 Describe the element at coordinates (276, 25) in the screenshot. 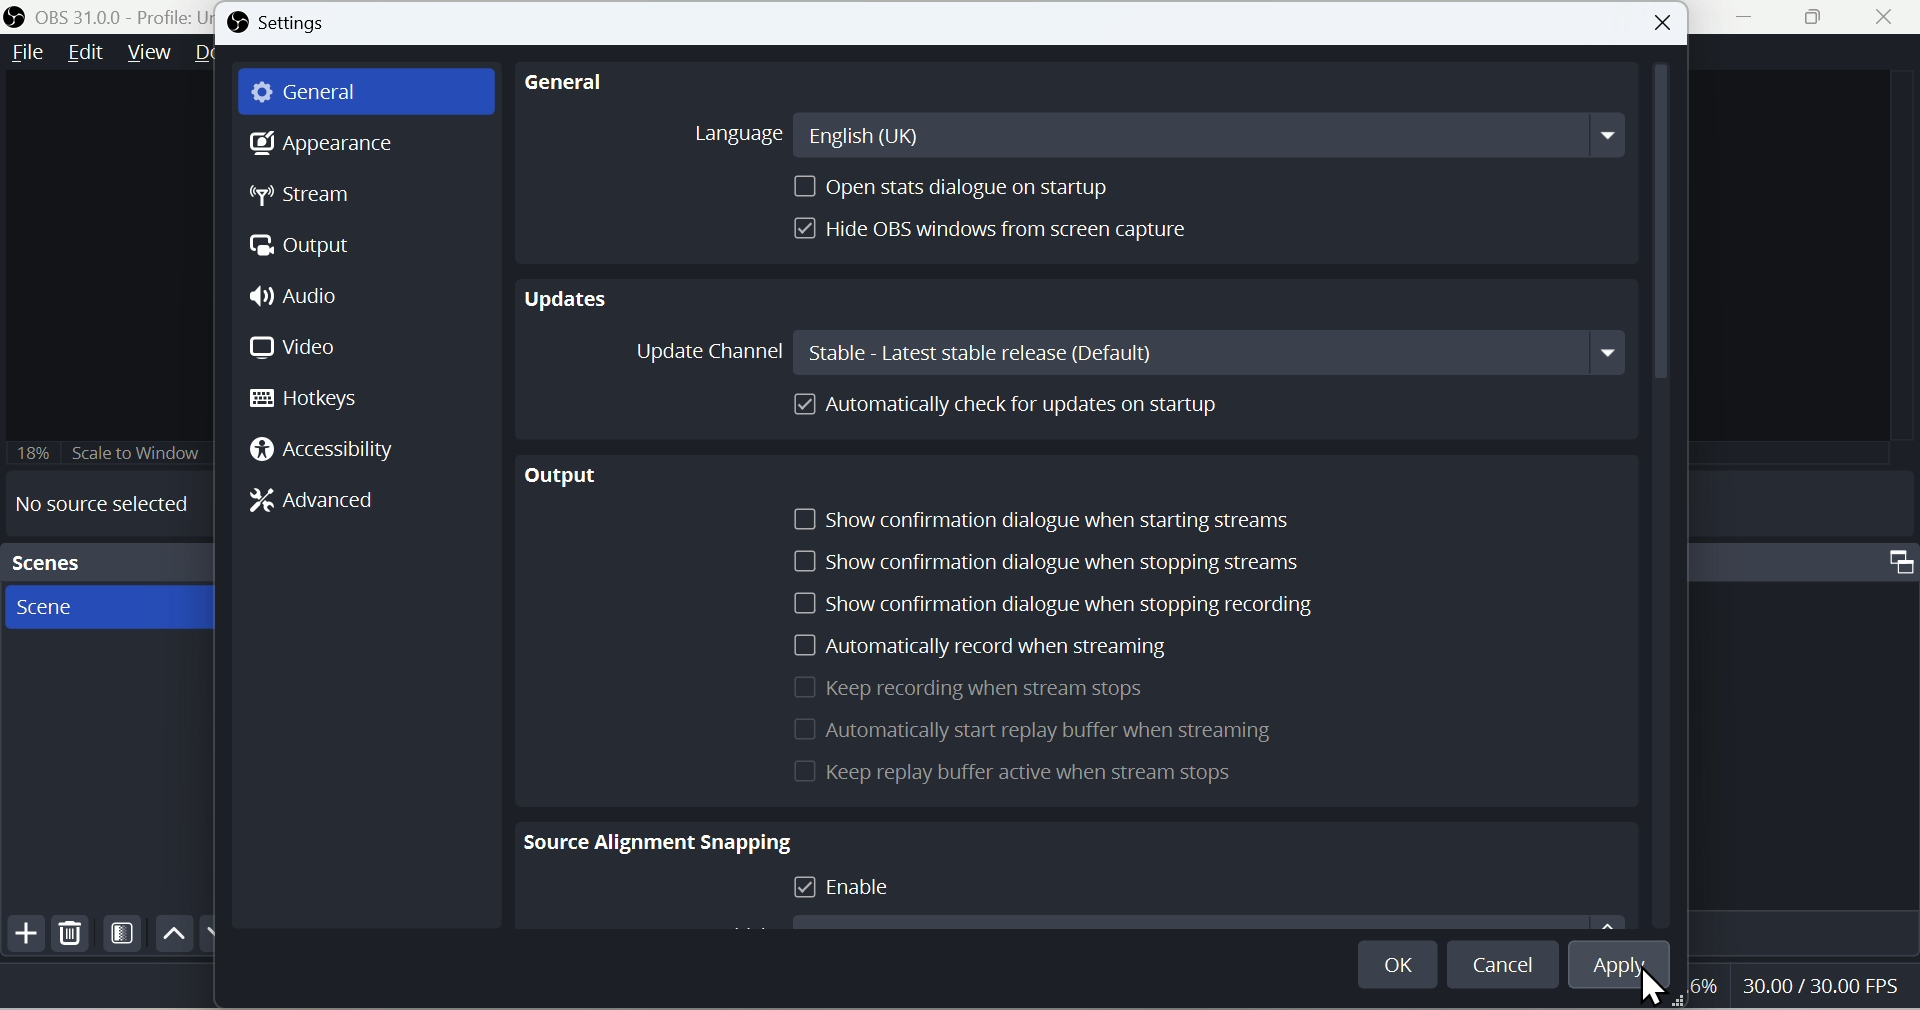

I see `Settings` at that location.